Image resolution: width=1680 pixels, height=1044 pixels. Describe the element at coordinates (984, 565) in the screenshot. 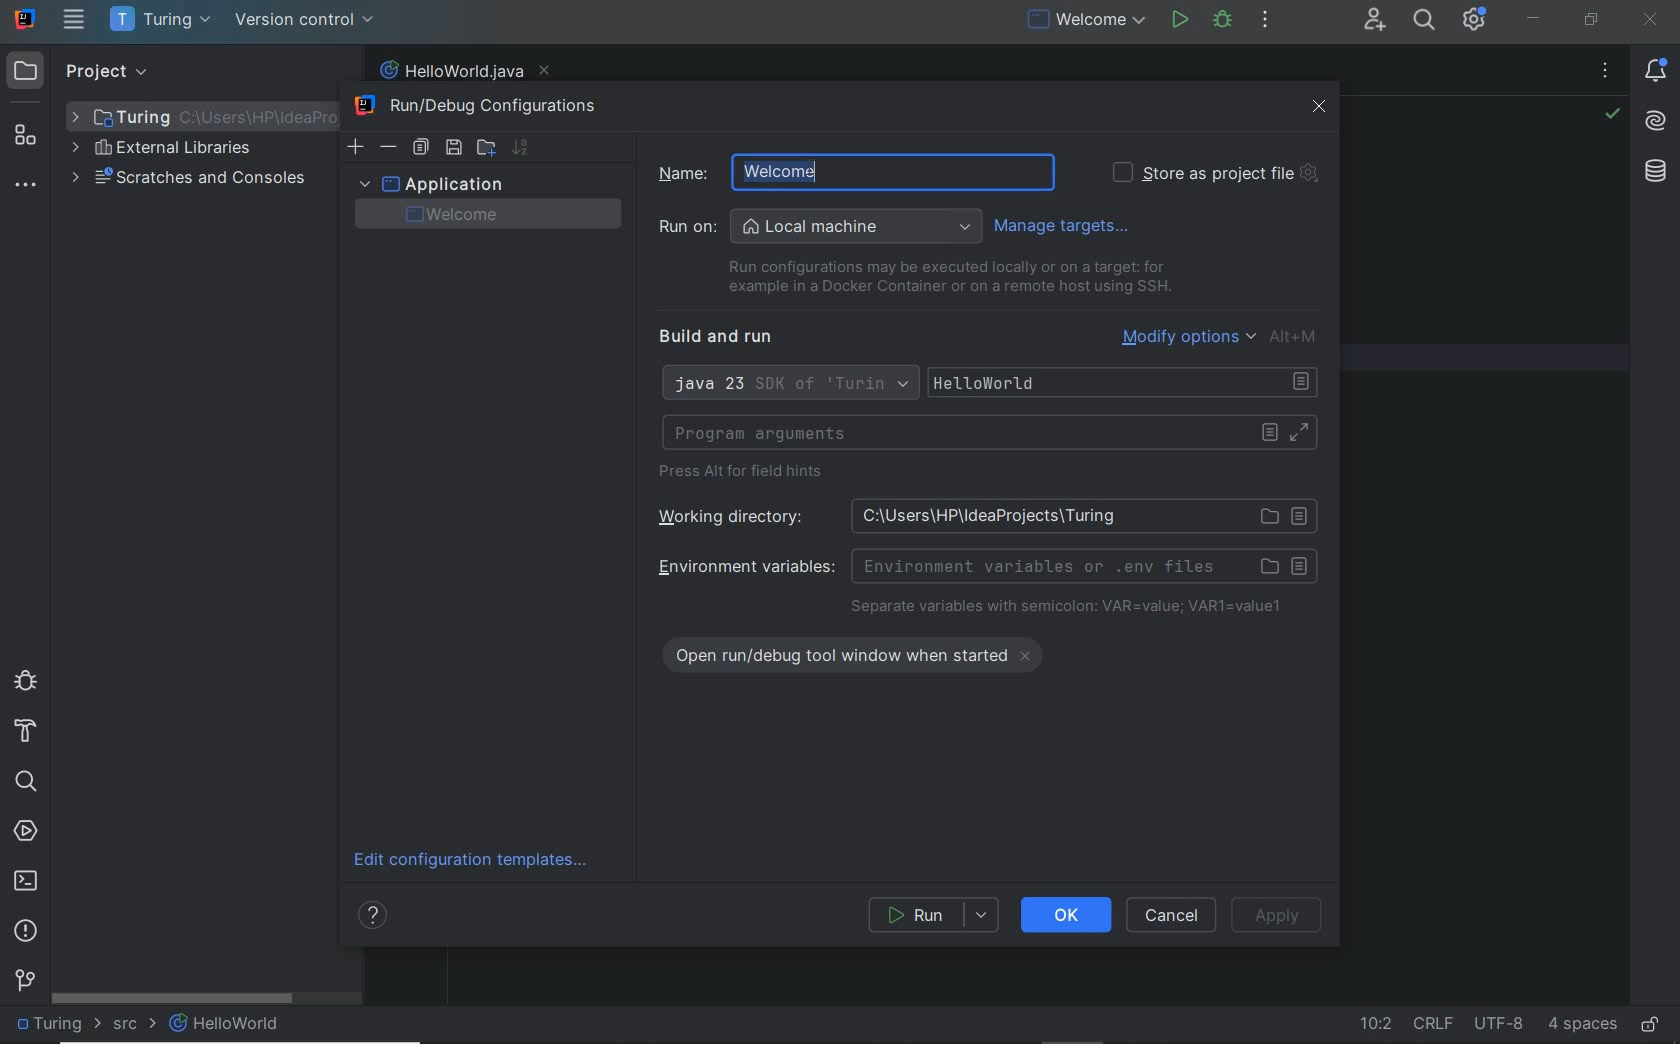

I see `Environment cariables` at that location.